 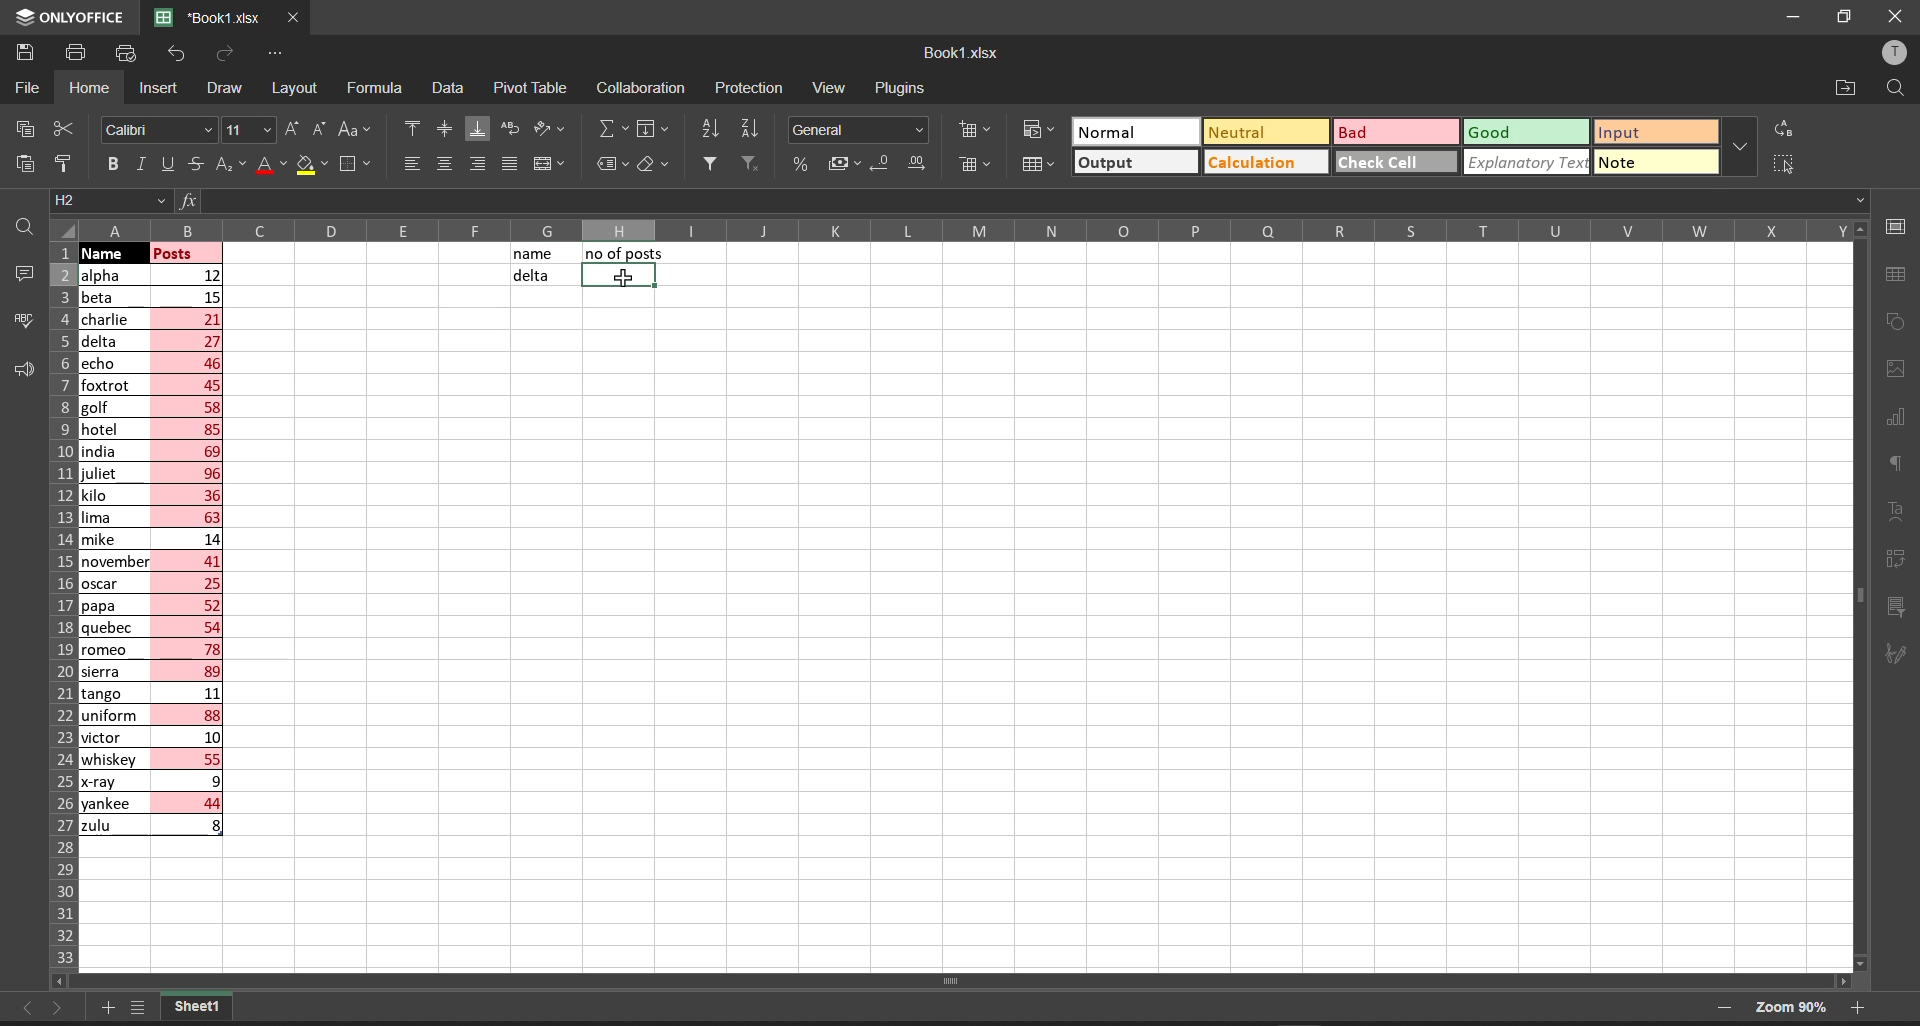 What do you see at coordinates (175, 57) in the screenshot?
I see `undo` at bounding box center [175, 57].